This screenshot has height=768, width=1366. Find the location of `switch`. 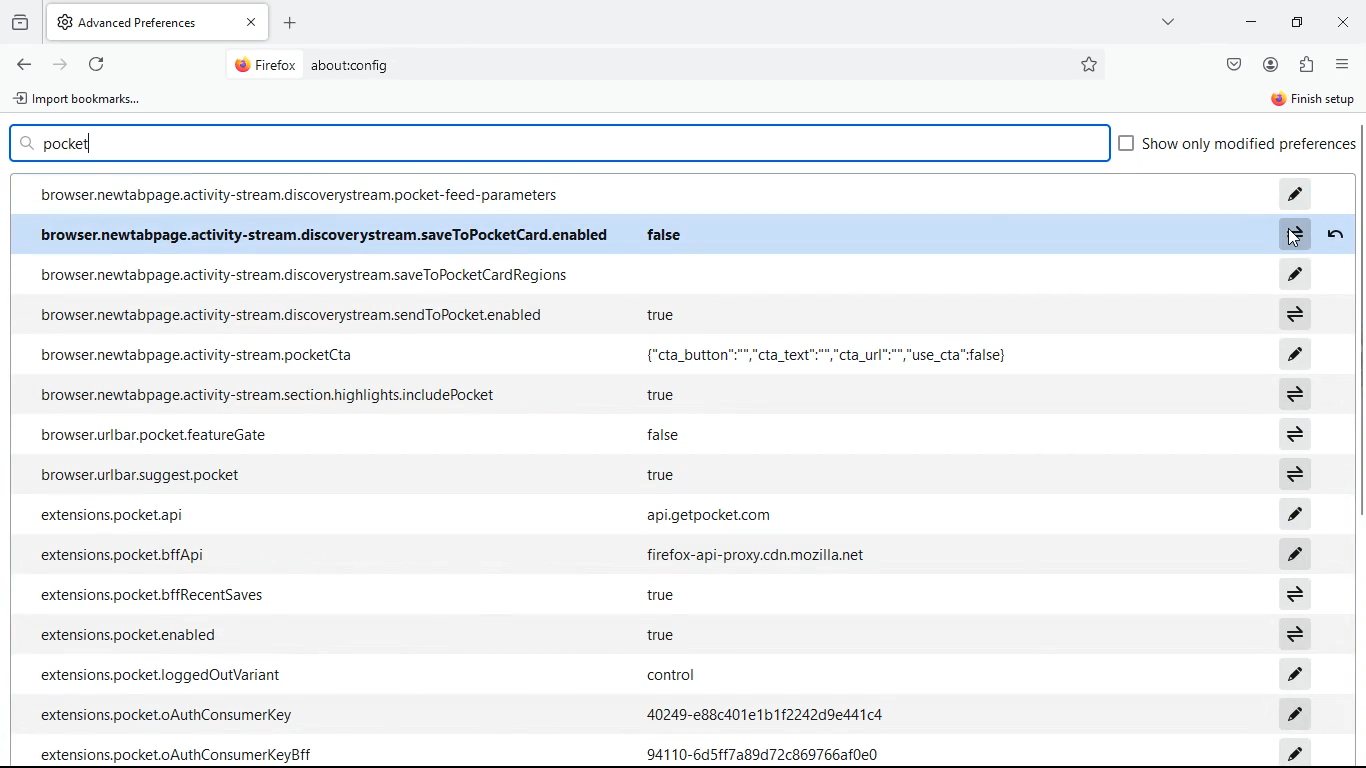

switch is located at coordinates (1298, 475).